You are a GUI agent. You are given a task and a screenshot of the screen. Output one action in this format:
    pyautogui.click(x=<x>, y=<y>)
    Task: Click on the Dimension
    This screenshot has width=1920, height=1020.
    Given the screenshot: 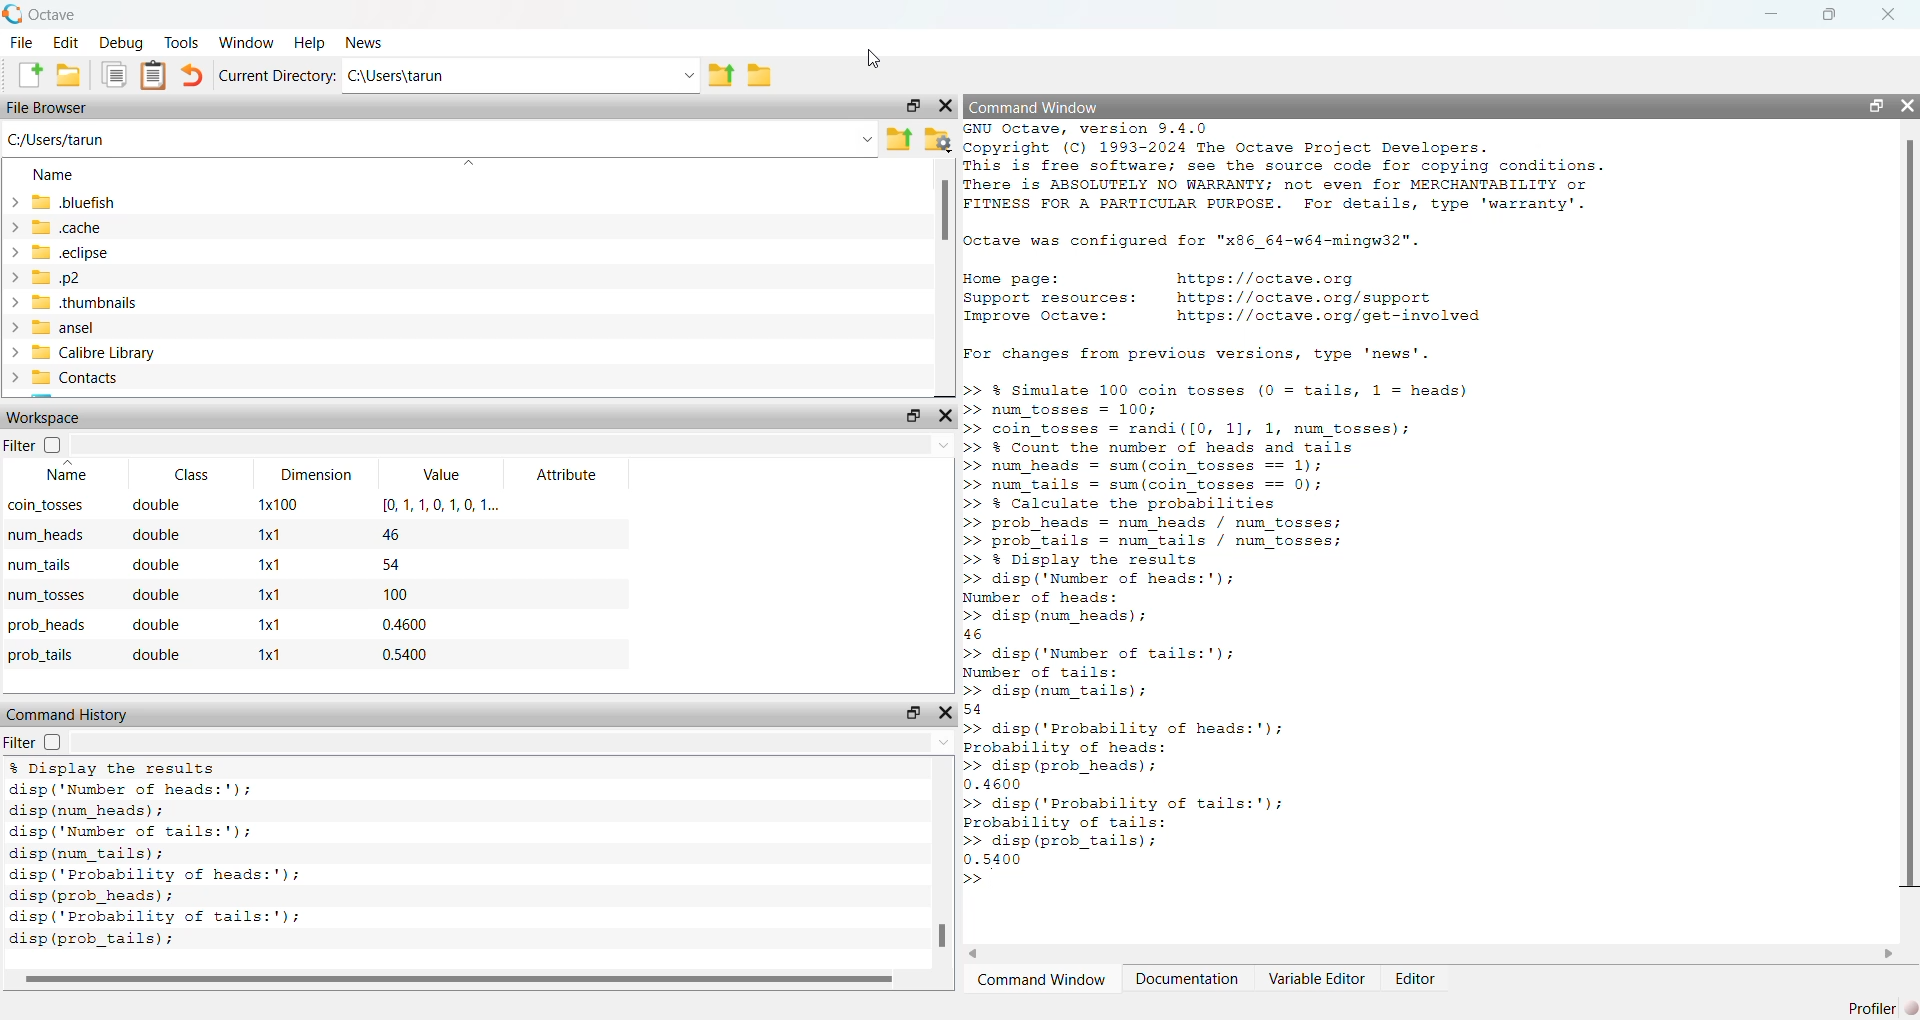 What is the action you would take?
    pyautogui.click(x=315, y=476)
    